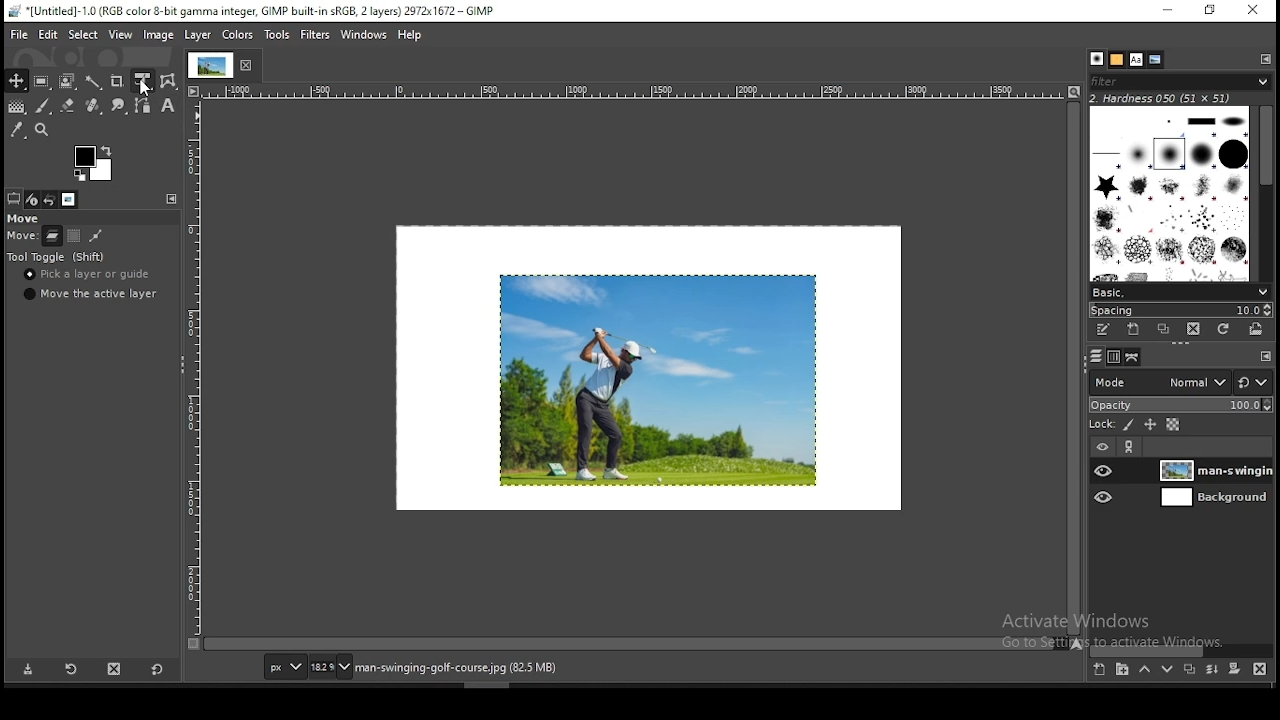 This screenshot has height=720, width=1280. Describe the element at coordinates (1180, 81) in the screenshot. I see `brushes filter` at that location.